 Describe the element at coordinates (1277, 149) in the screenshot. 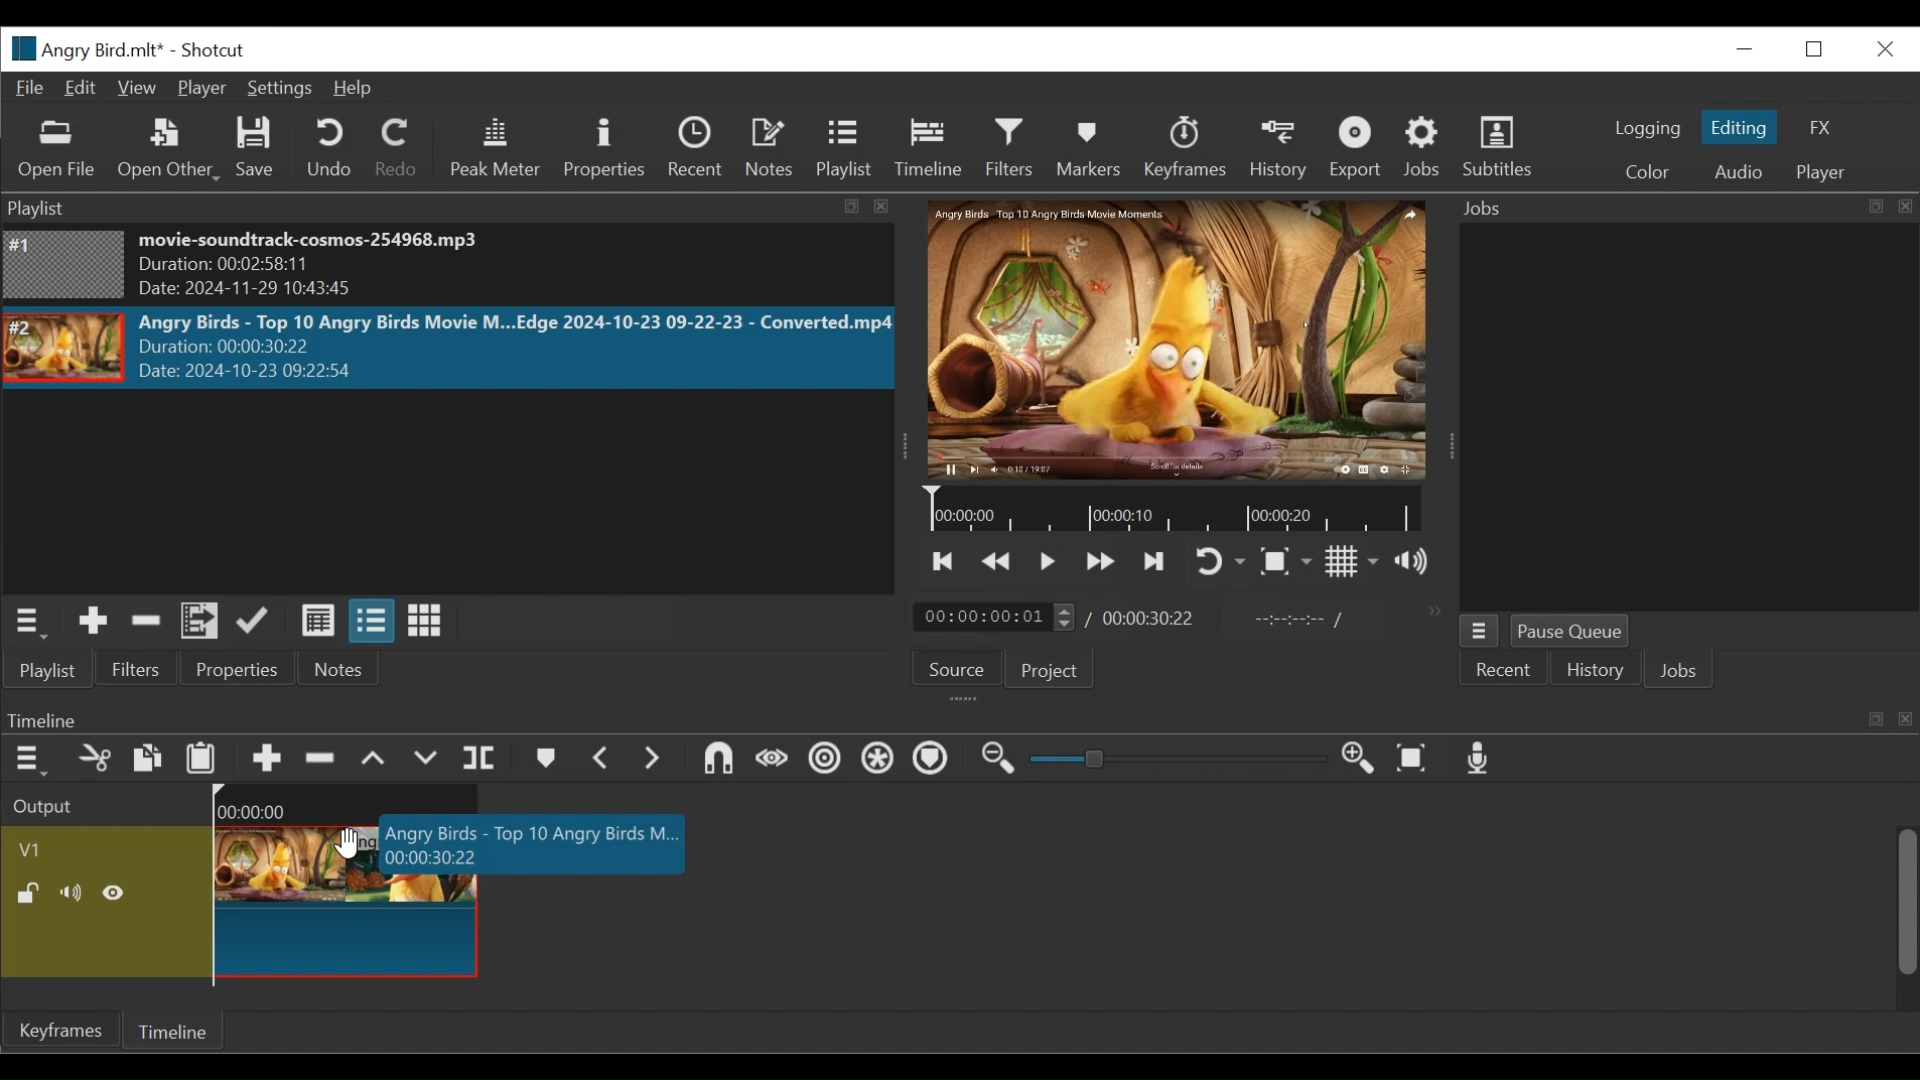

I see `History` at that location.